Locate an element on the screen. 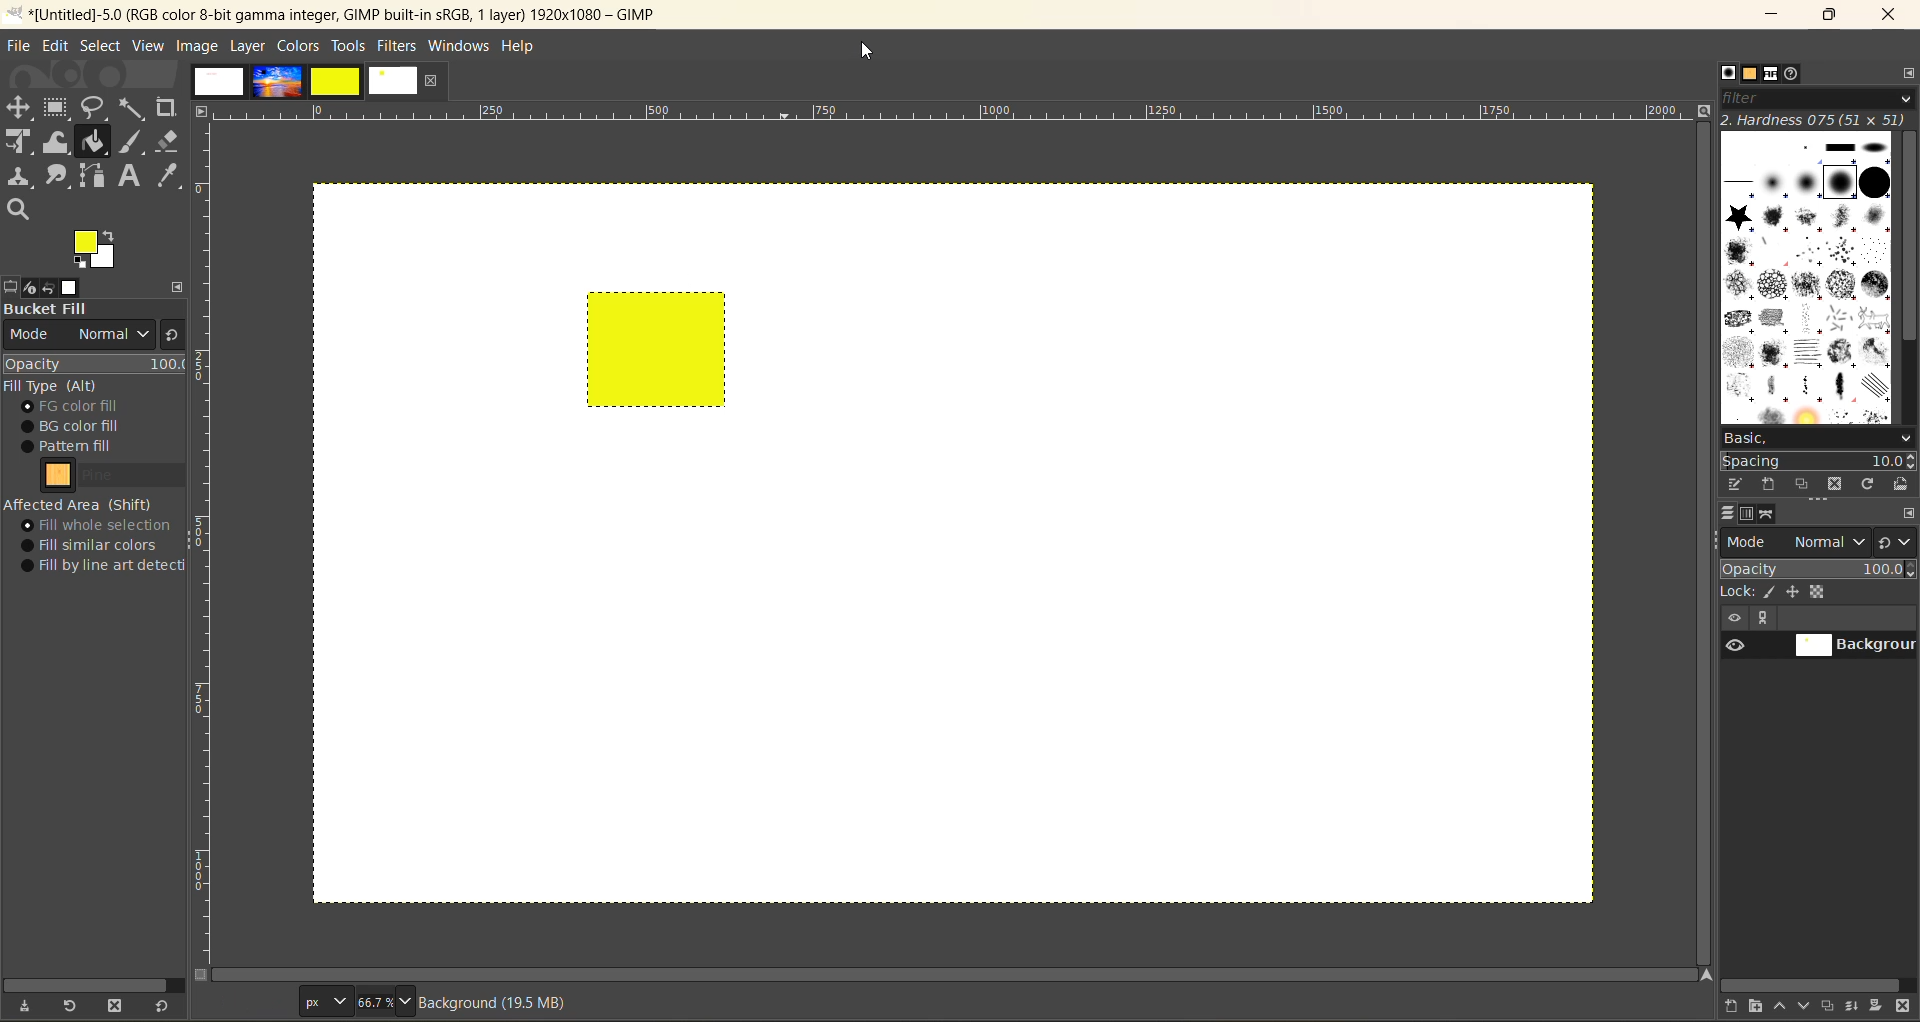 This screenshot has width=1920, height=1022. file is located at coordinates (20, 46).